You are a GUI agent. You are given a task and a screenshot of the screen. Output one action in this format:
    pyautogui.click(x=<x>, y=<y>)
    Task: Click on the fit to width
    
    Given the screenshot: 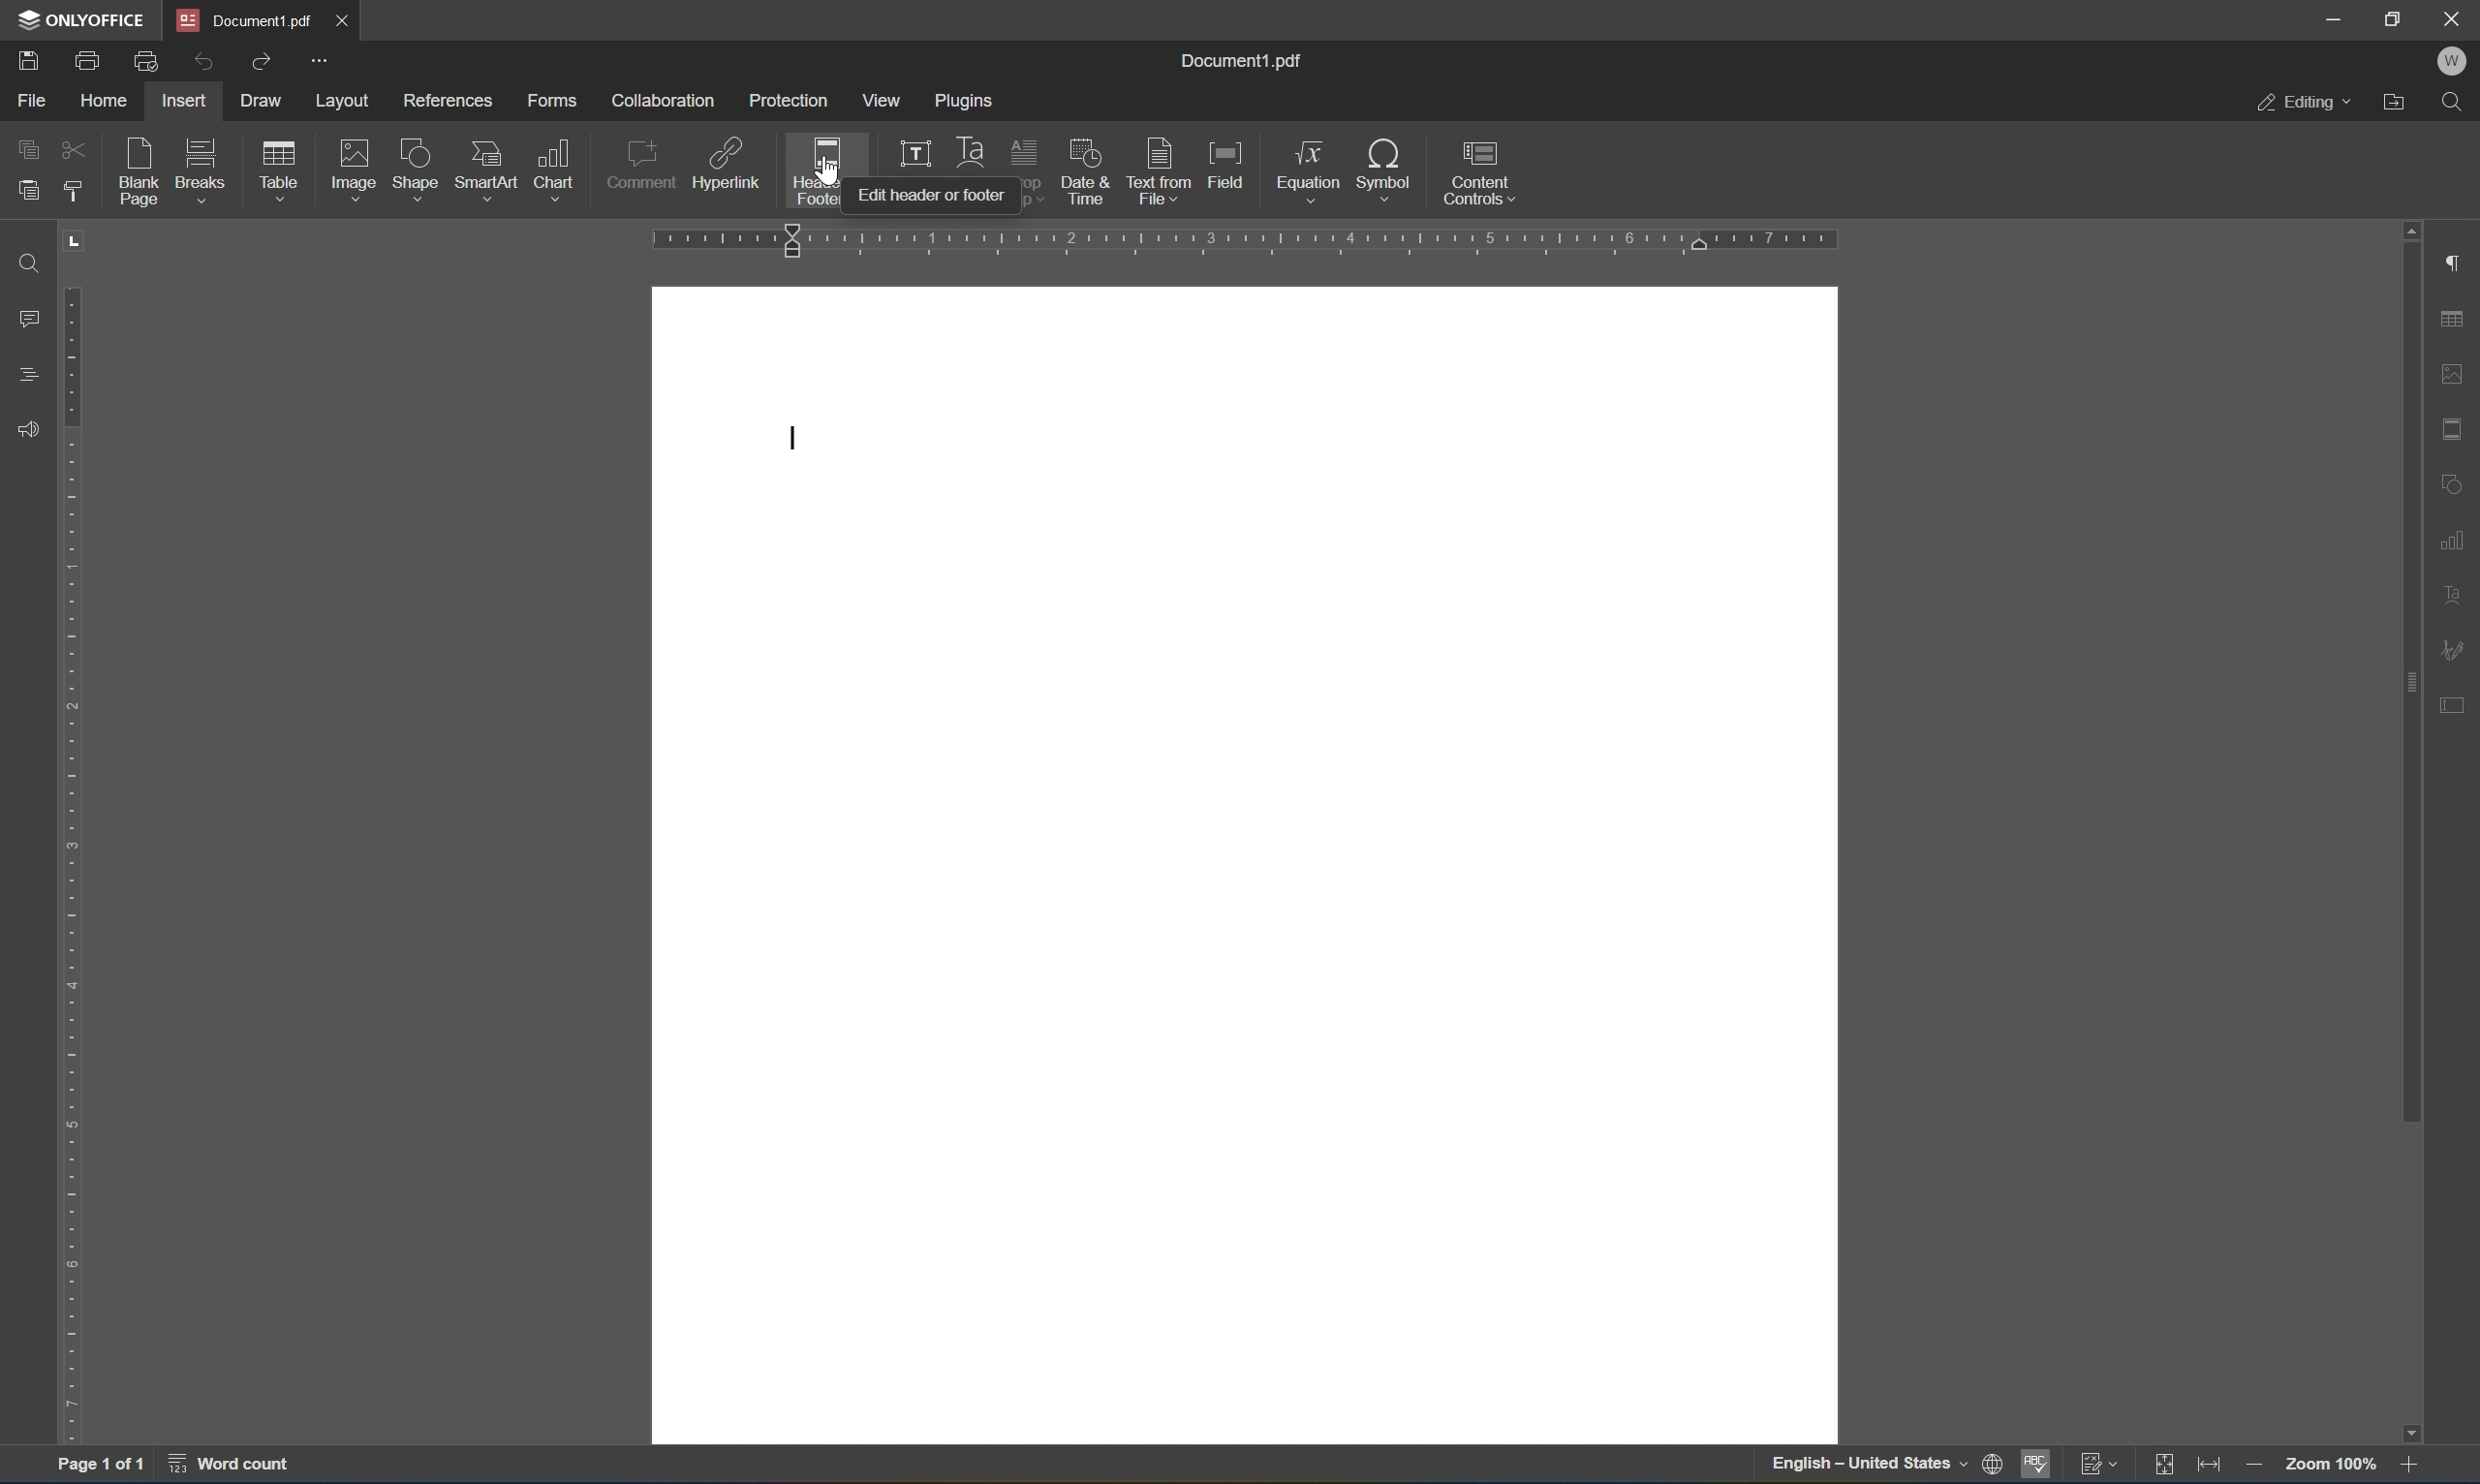 What is the action you would take?
    pyautogui.click(x=2209, y=1466)
    